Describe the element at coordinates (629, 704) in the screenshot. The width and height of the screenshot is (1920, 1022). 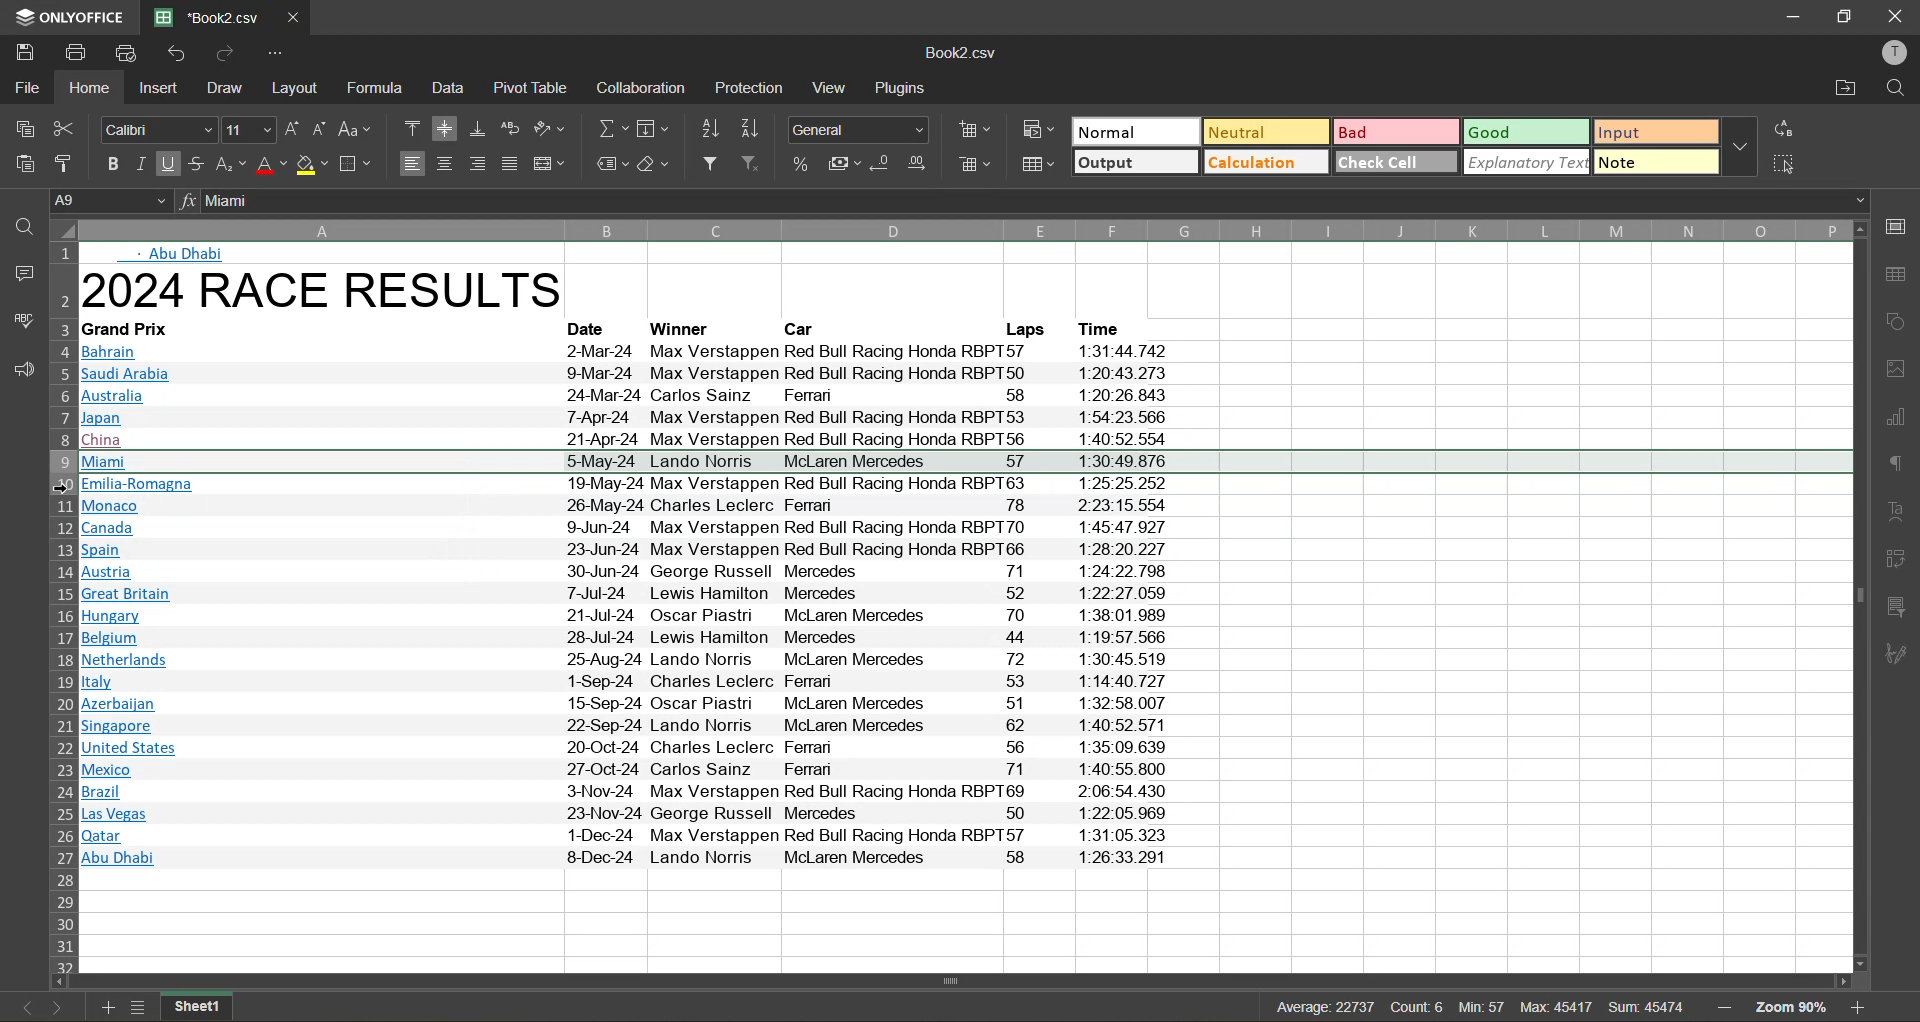
I see `Azerbaijan 15-Sep-24 Oscar Piastri McLaren Mercedes 51 1:32:58.007` at that location.